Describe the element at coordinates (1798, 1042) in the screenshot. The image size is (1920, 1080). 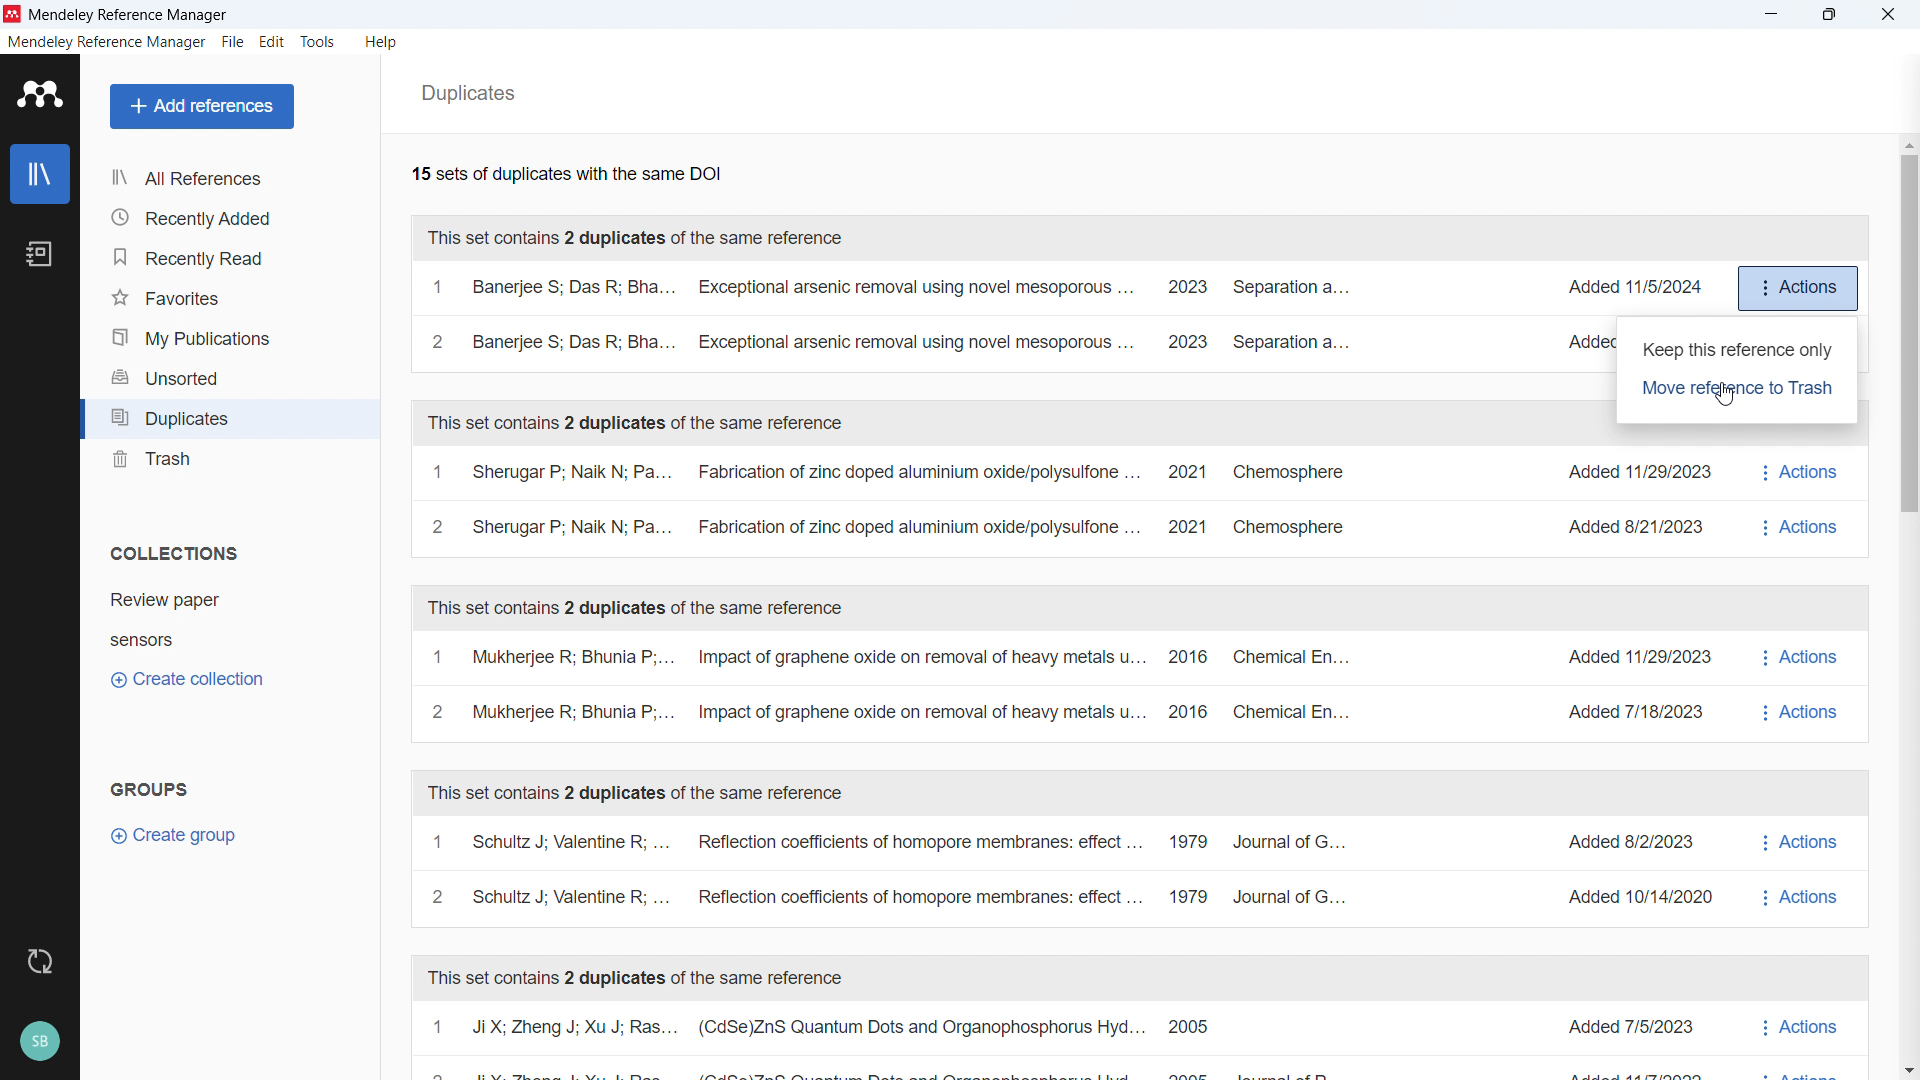
I see `Actions ` at that location.